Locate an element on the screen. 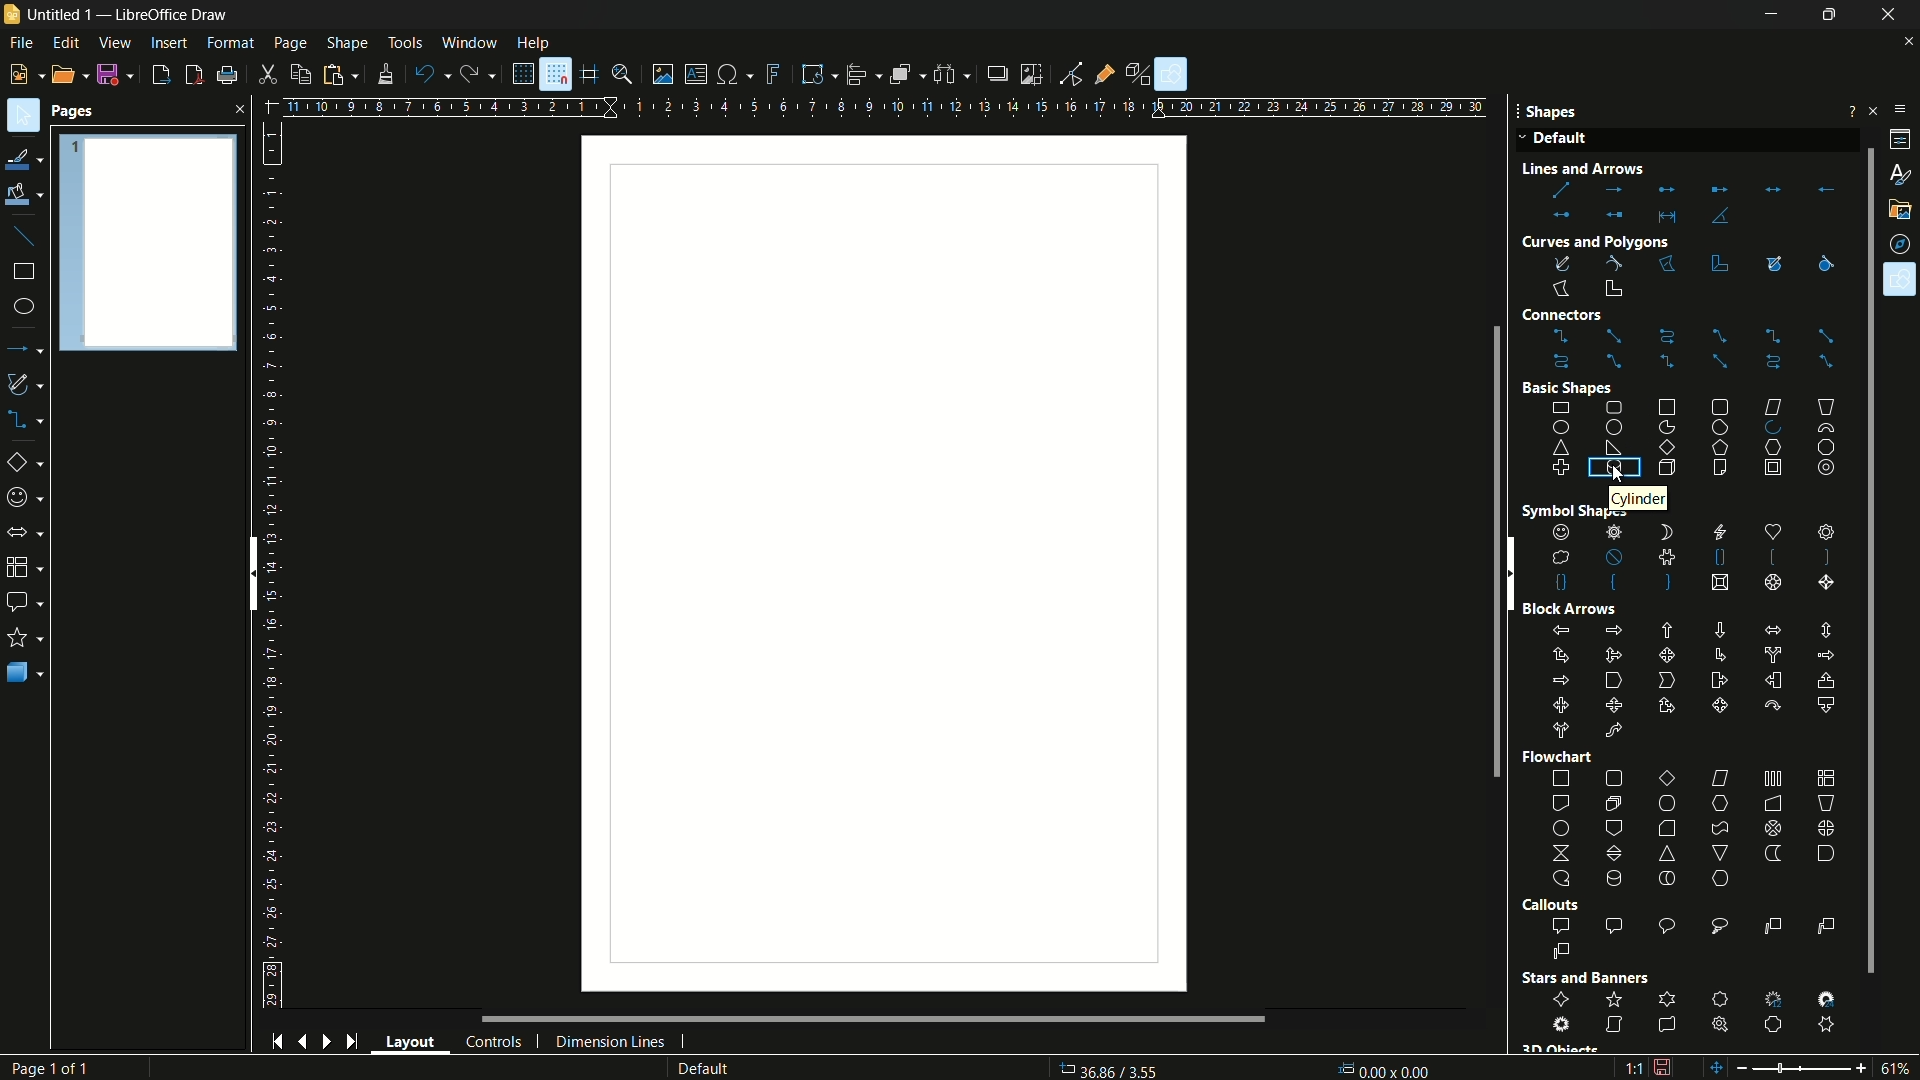  document modification is located at coordinates (1663, 1066).